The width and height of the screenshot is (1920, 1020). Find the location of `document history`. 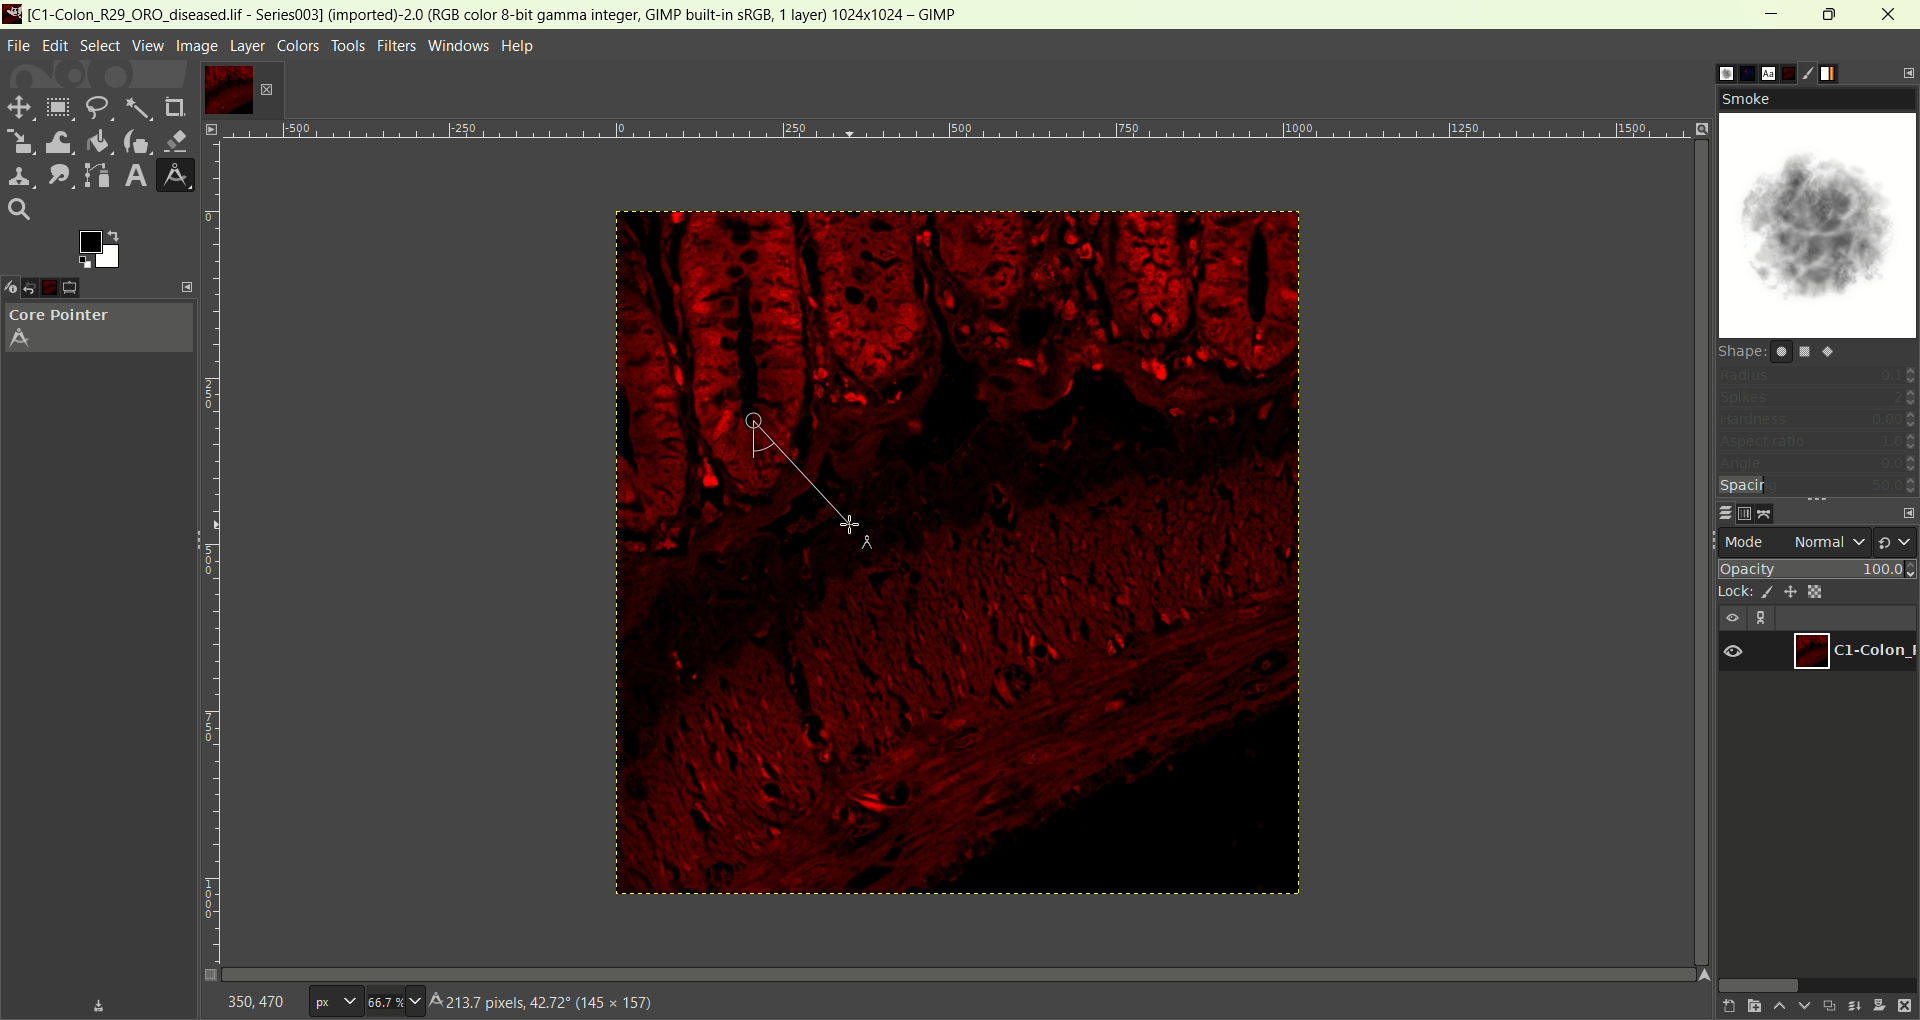

document history is located at coordinates (1789, 71).